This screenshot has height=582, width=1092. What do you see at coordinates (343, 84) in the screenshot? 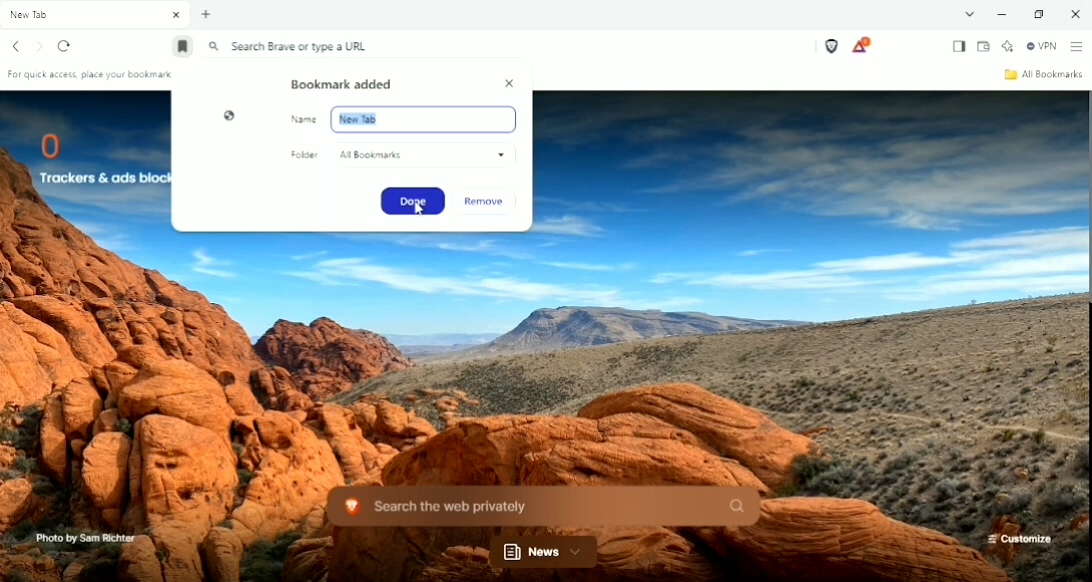
I see `Bookmark added` at bounding box center [343, 84].